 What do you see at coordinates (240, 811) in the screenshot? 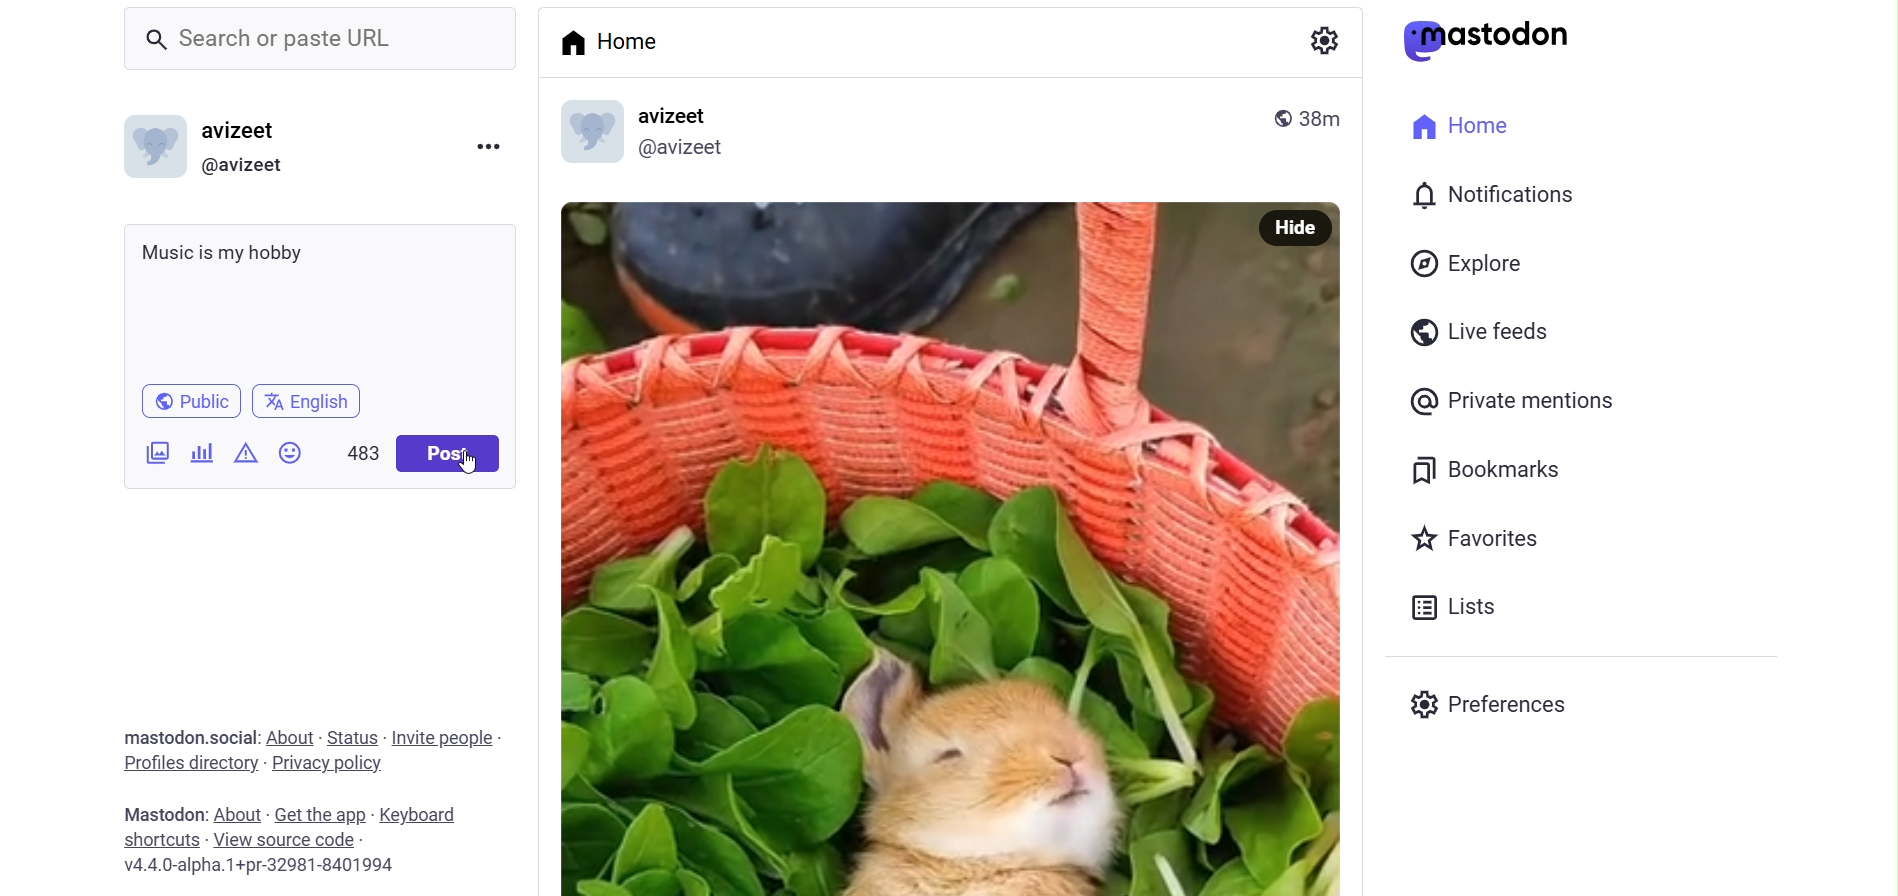
I see `About` at bounding box center [240, 811].